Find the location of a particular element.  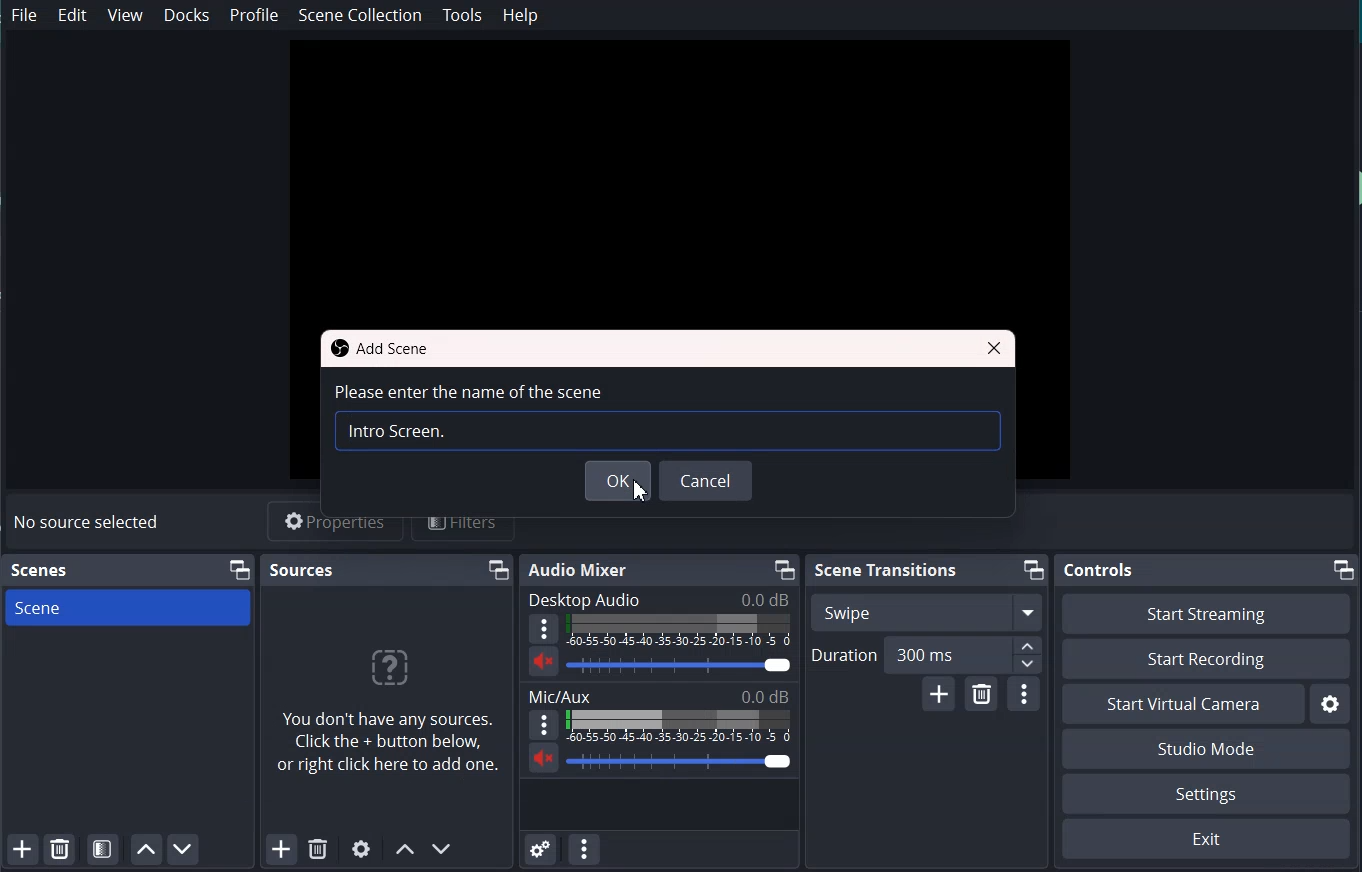

Move scene Up is located at coordinates (403, 851).